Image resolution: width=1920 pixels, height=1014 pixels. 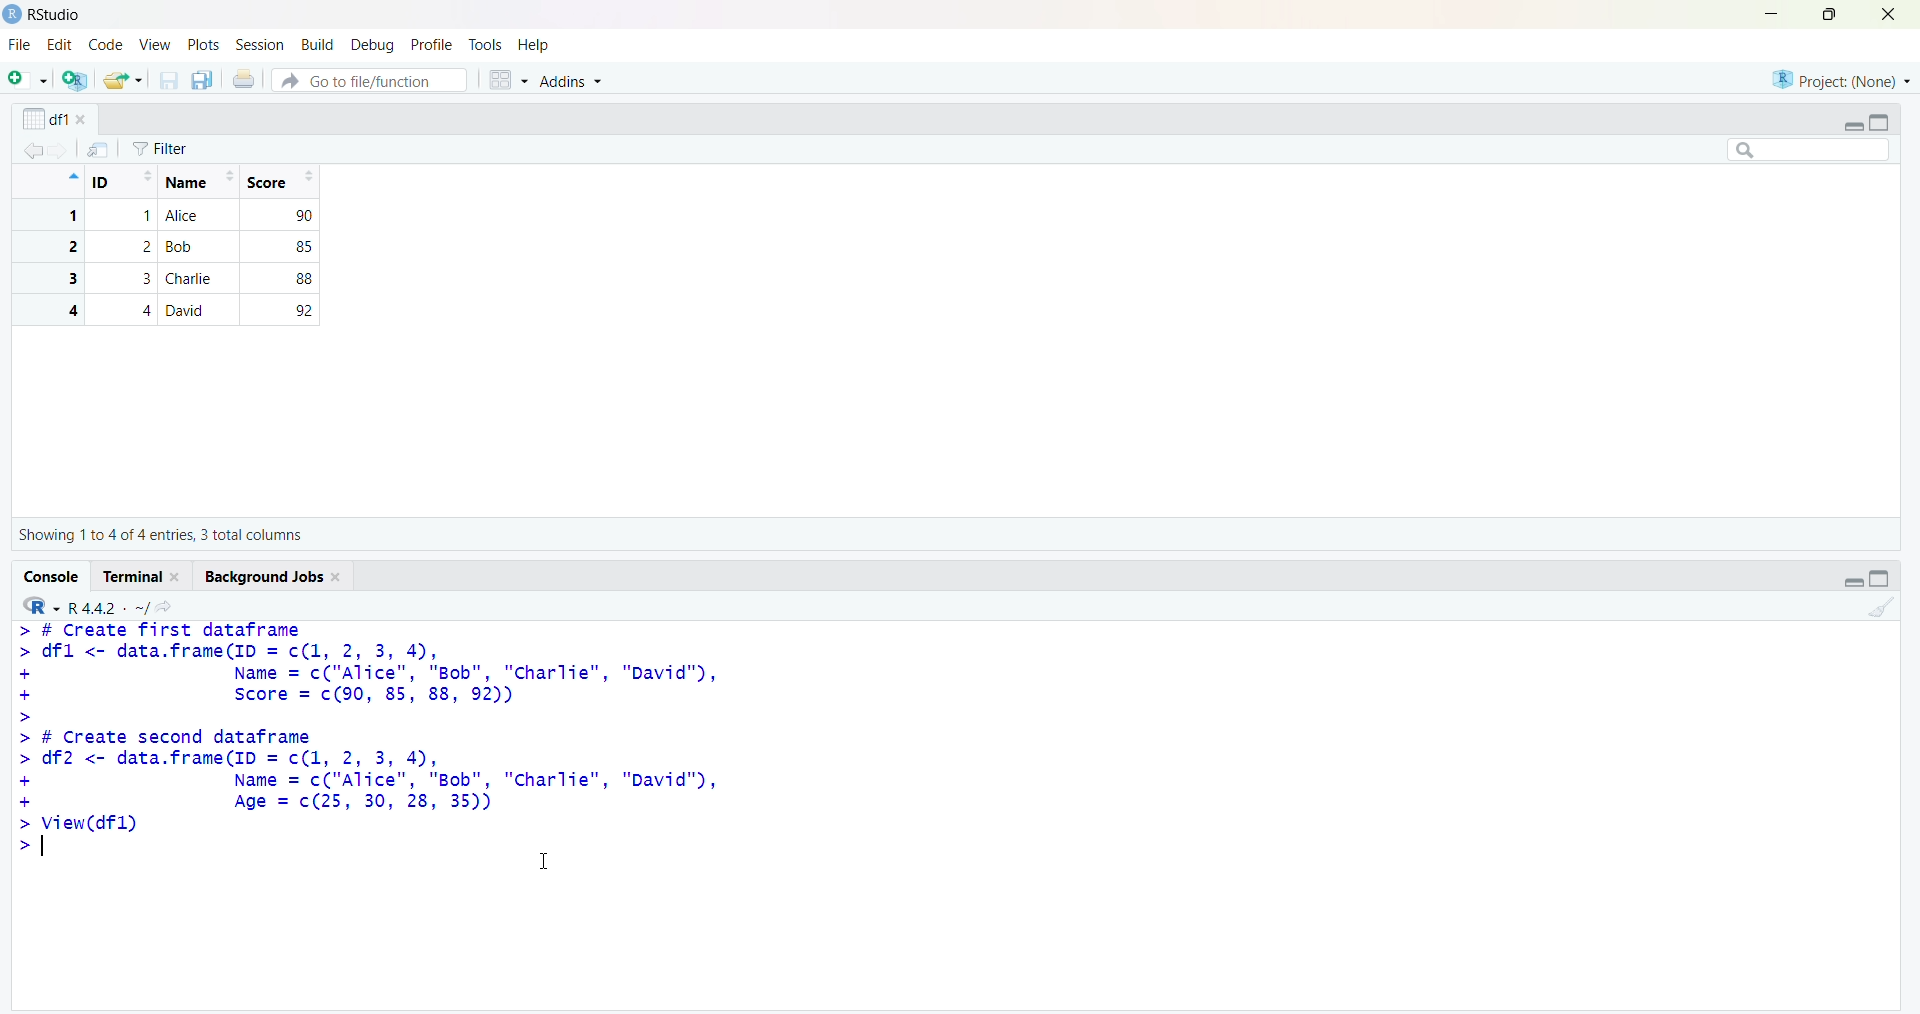 What do you see at coordinates (202, 80) in the screenshot?
I see `copy` at bounding box center [202, 80].